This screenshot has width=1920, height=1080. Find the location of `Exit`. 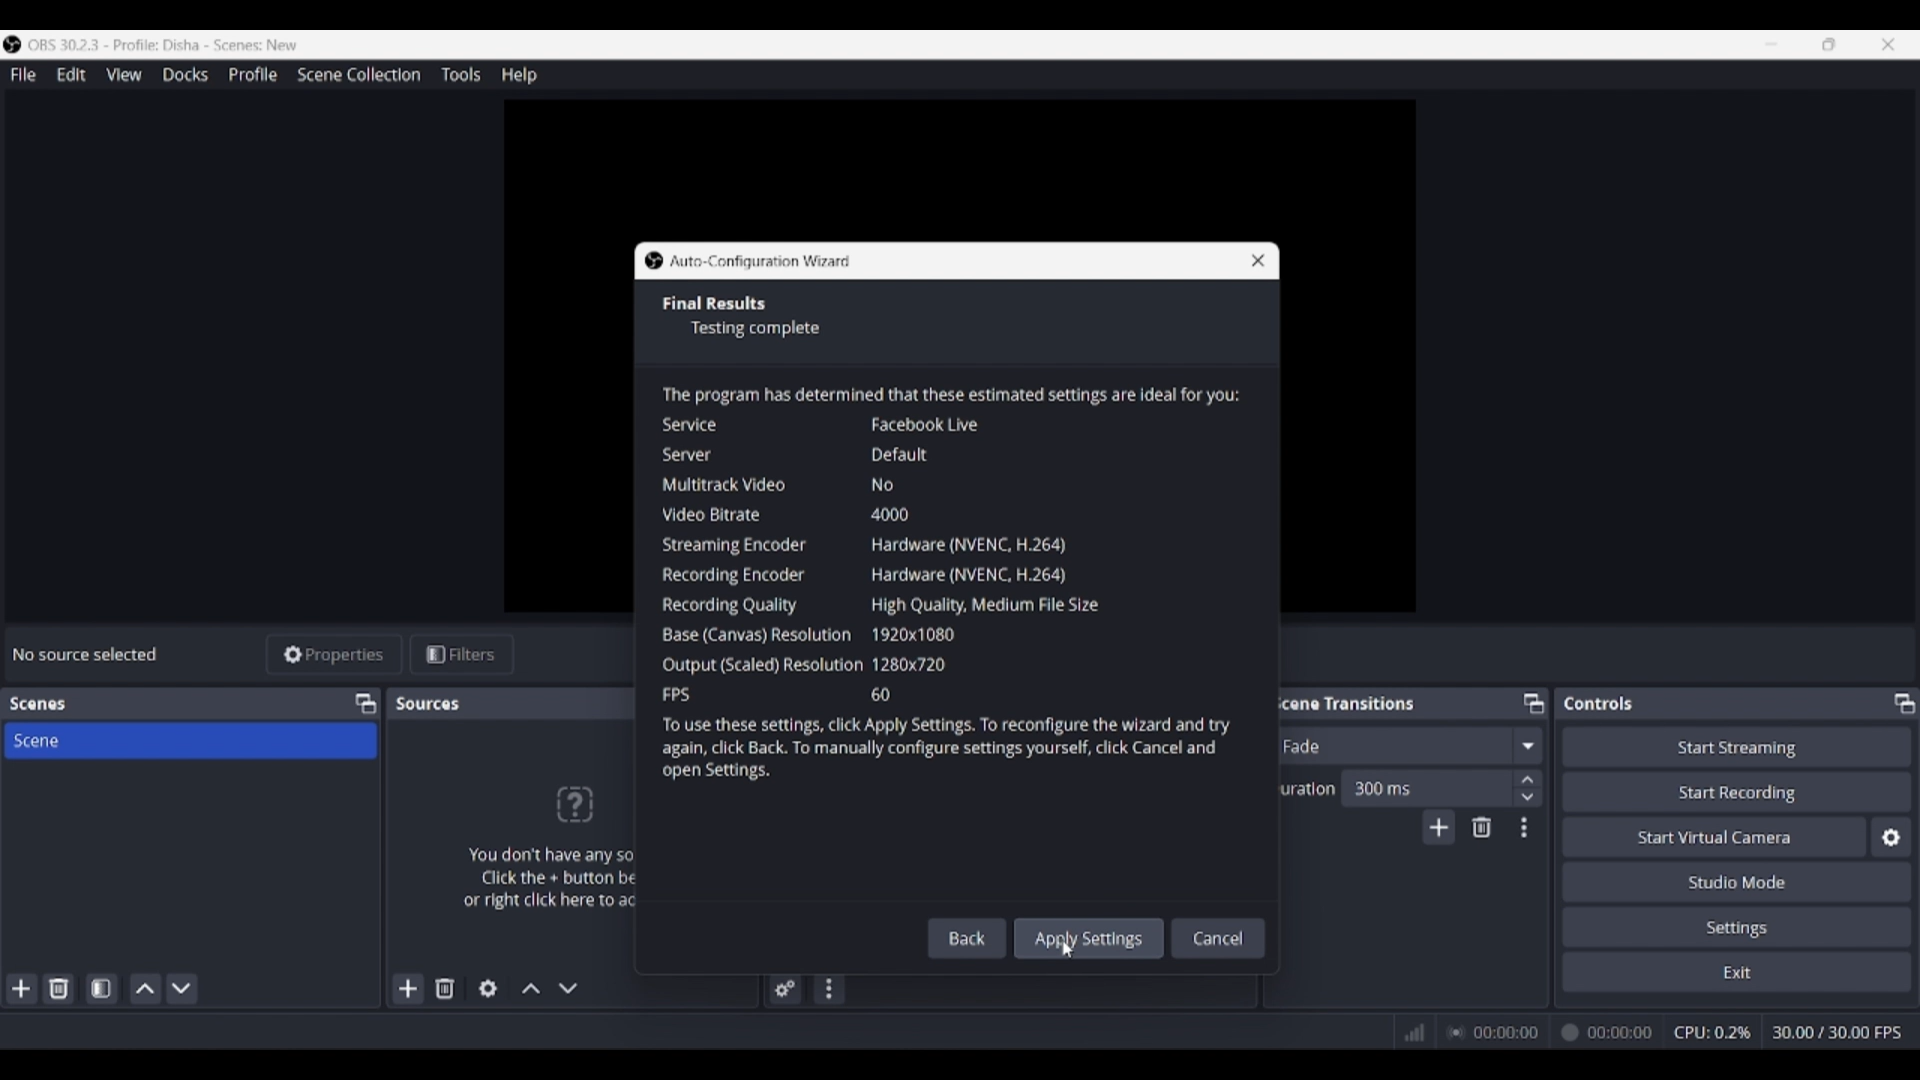

Exit is located at coordinates (1737, 971).